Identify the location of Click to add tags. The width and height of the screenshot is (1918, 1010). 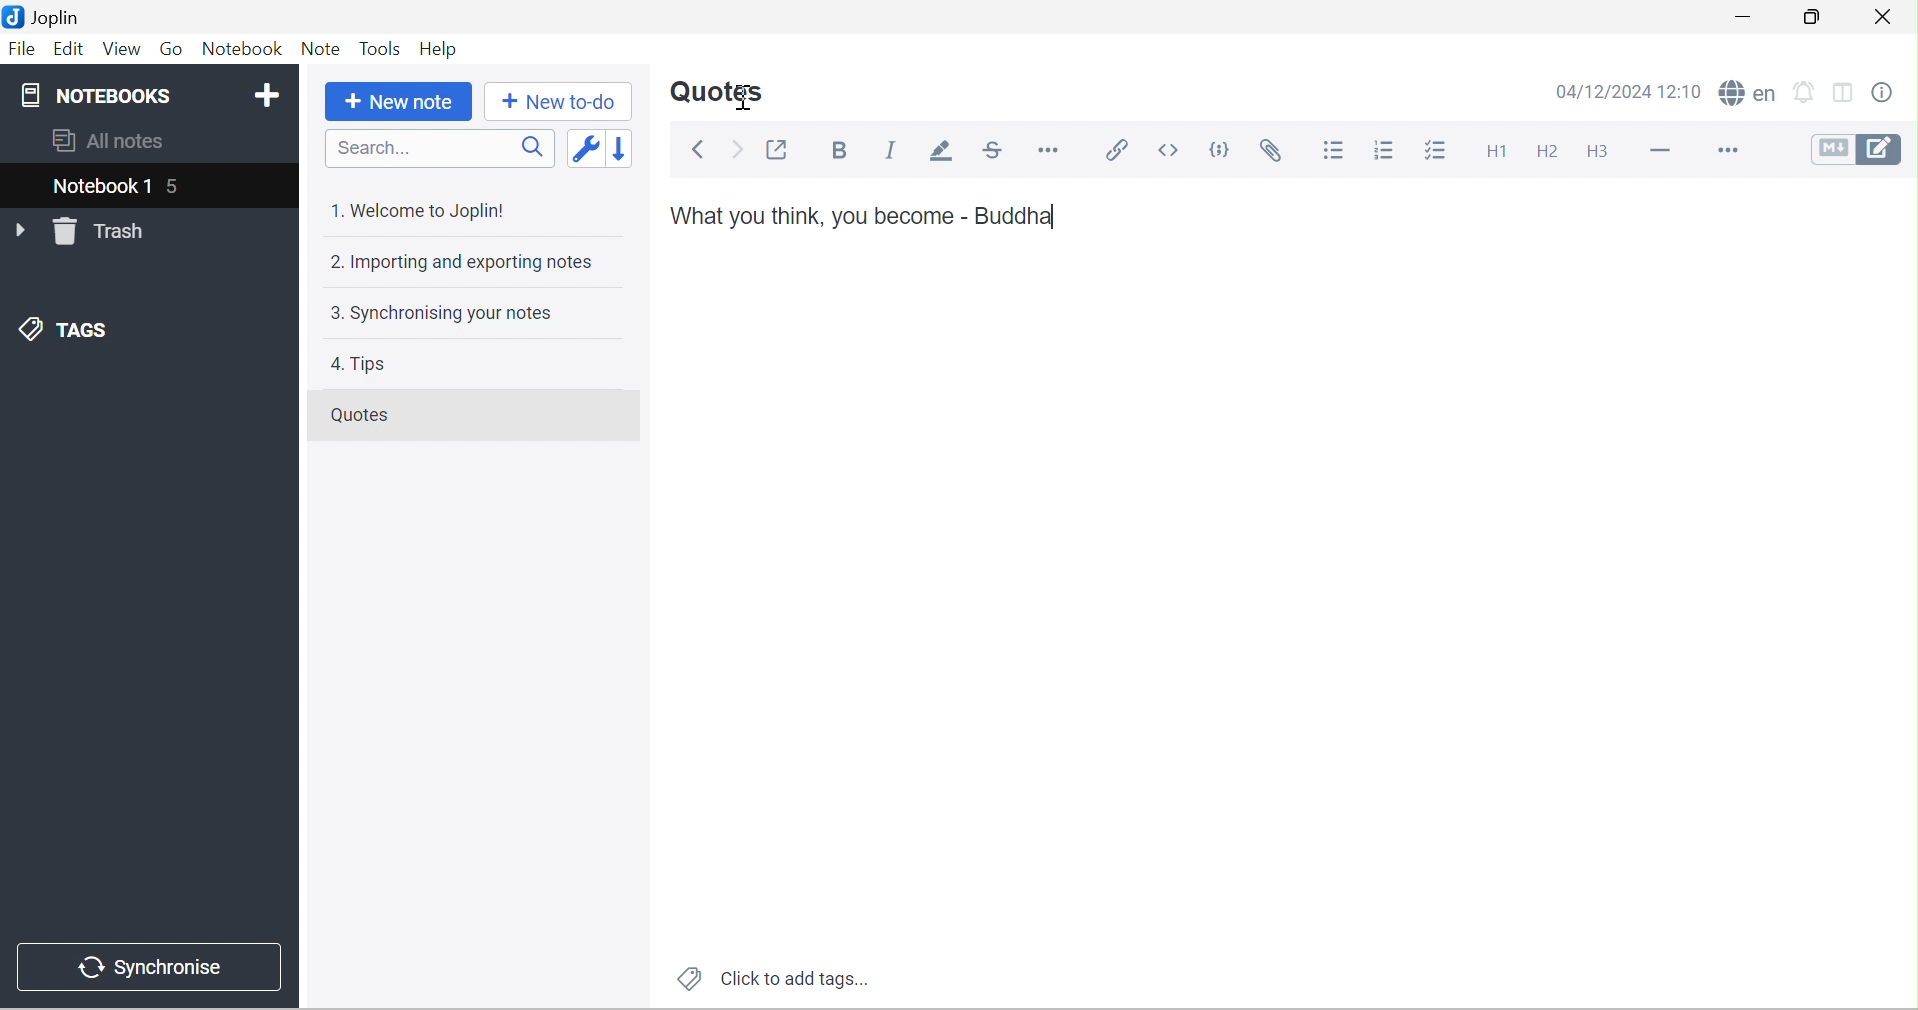
(776, 977).